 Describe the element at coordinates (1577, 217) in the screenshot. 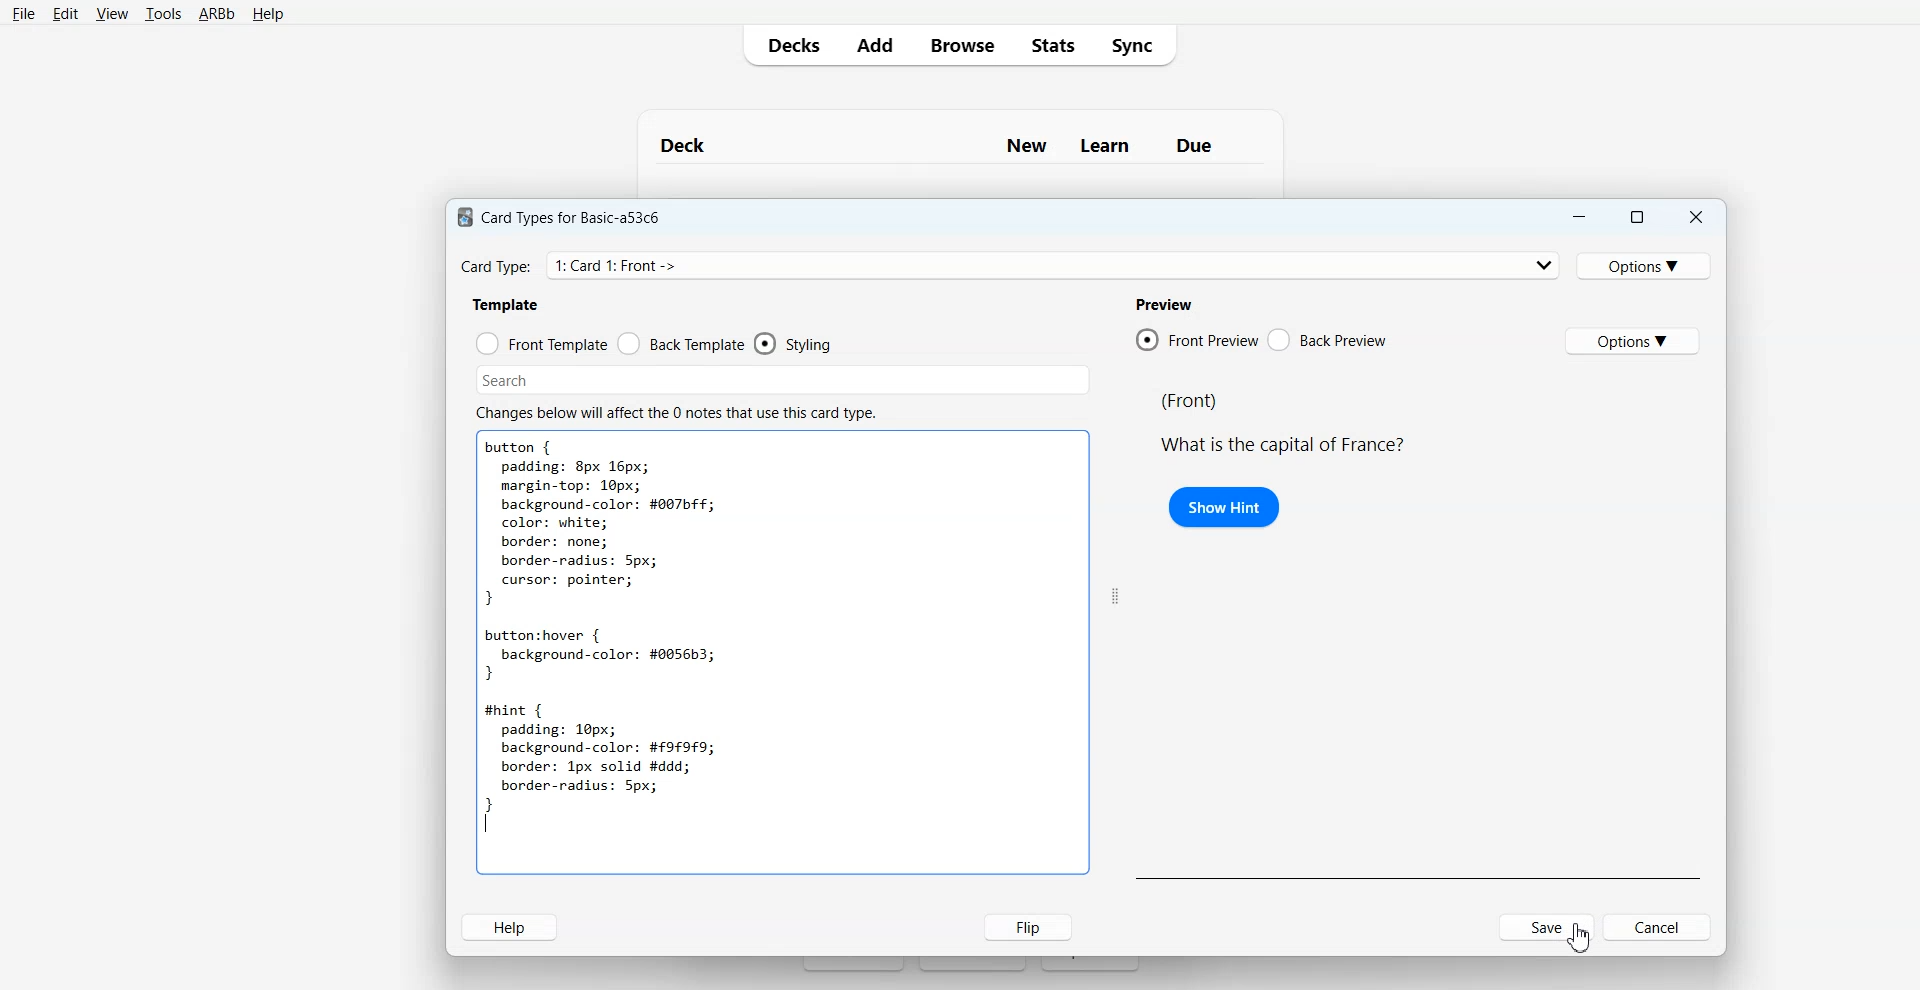

I see `Minimize` at that location.